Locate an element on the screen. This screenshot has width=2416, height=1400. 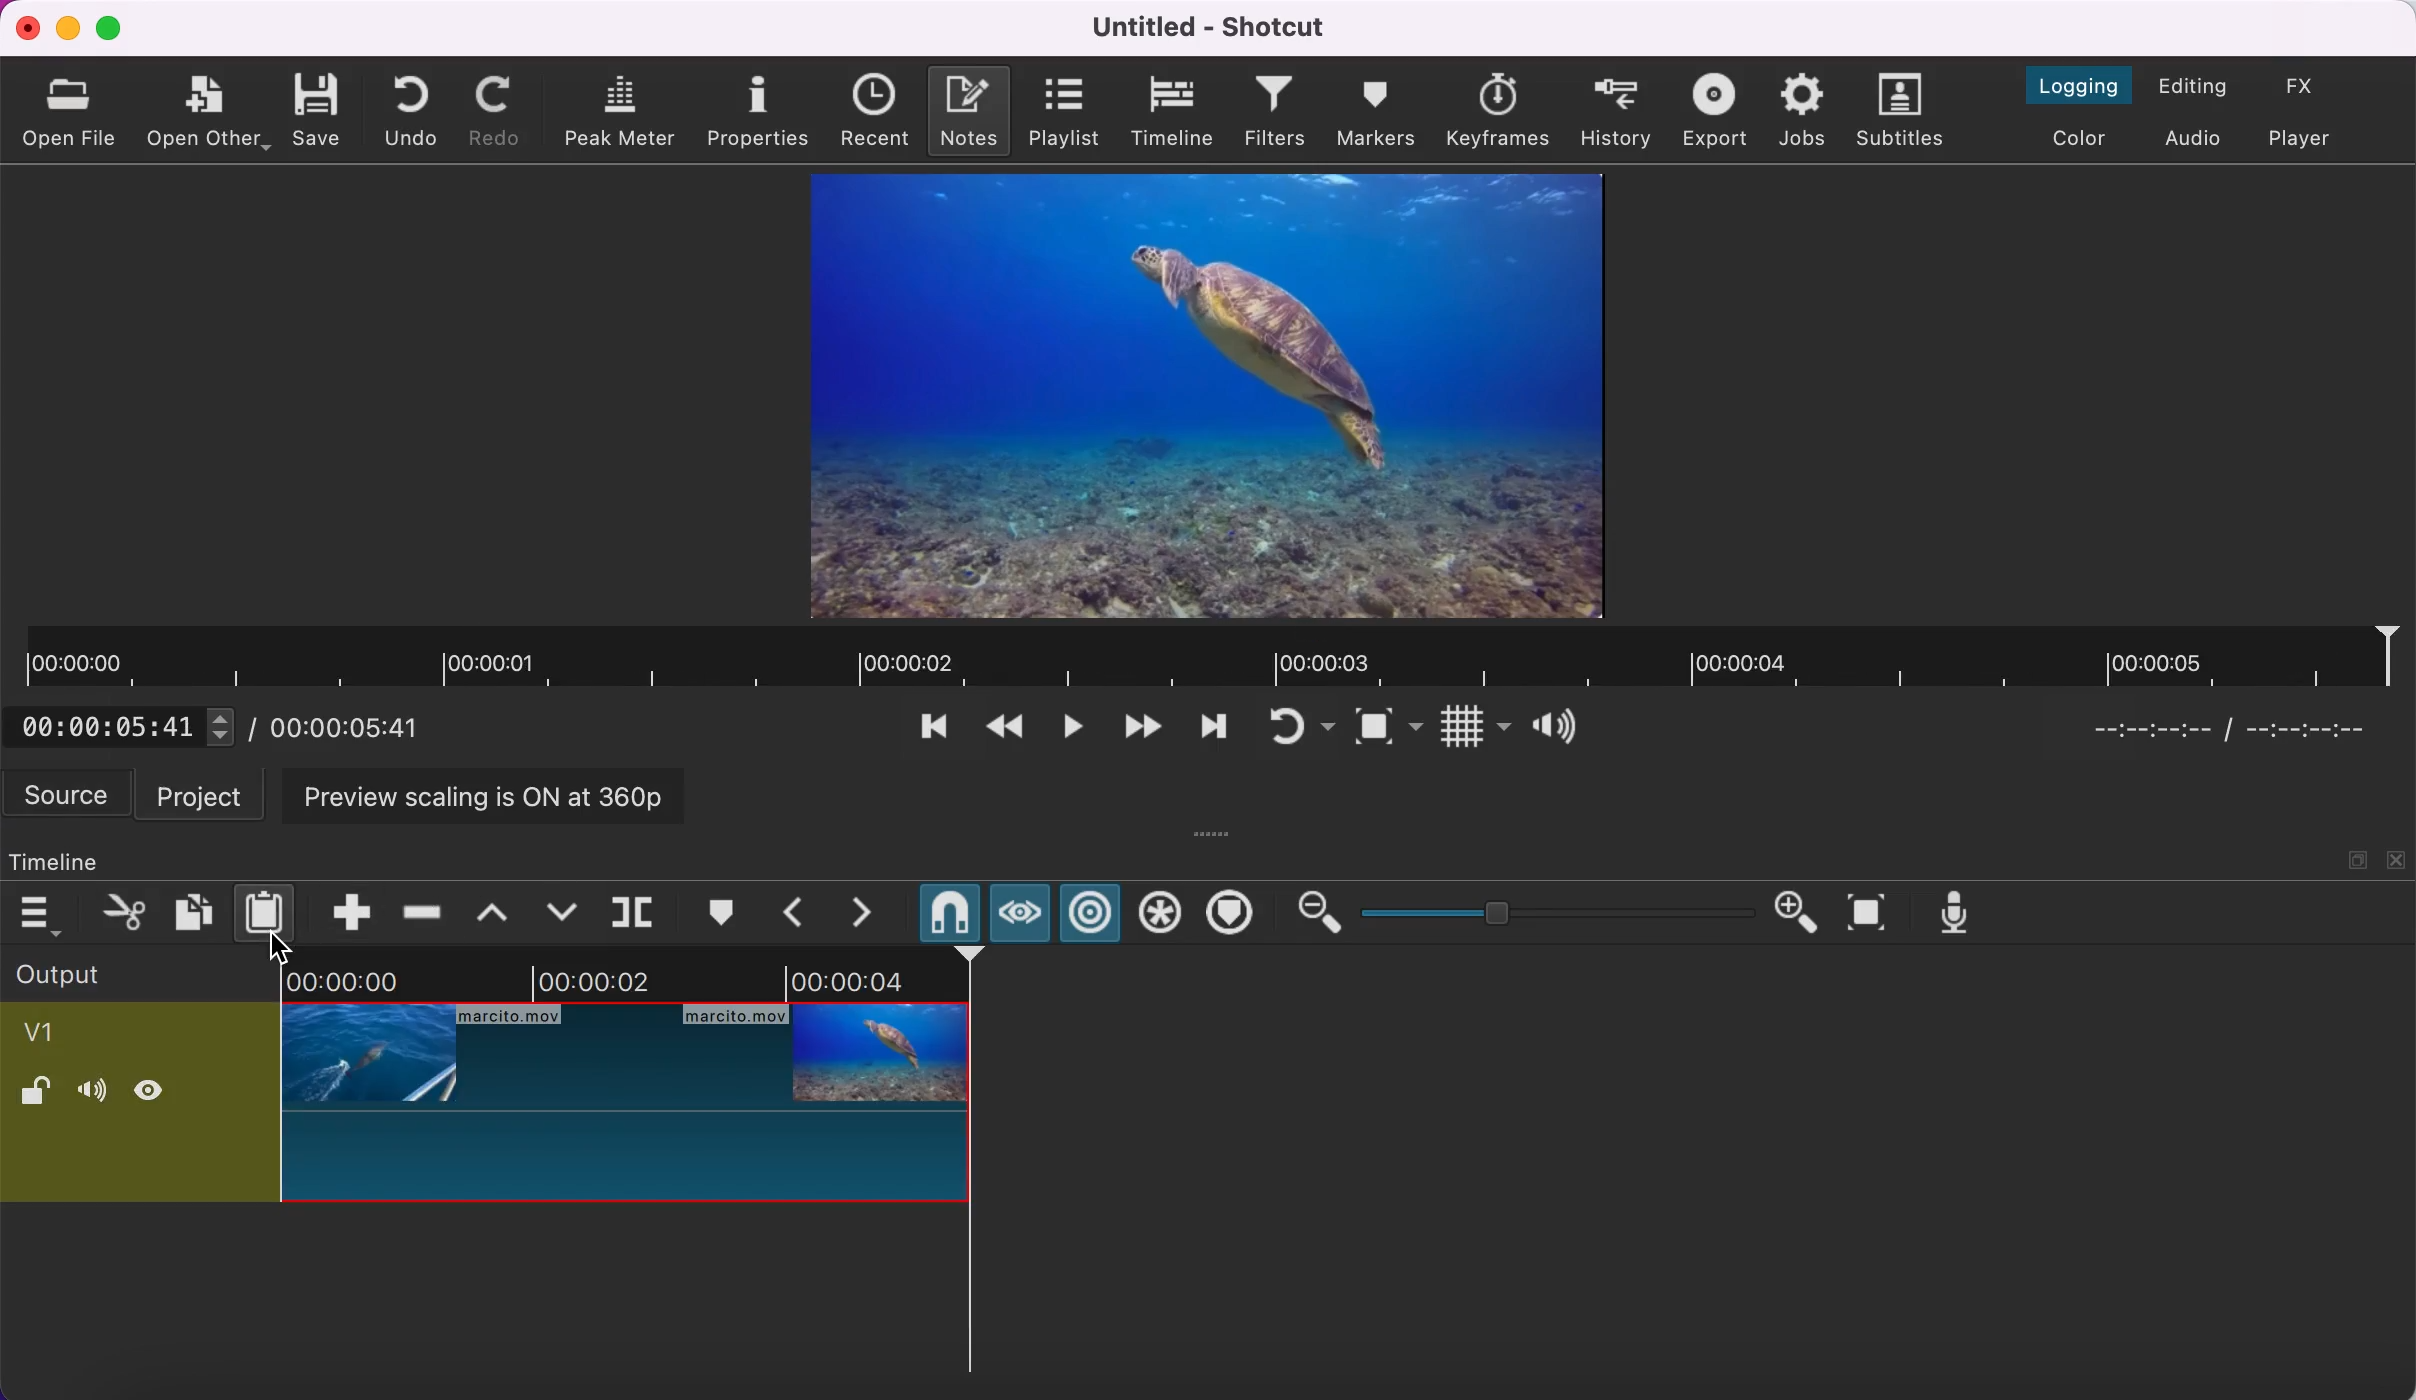
 is located at coordinates (1291, 727).